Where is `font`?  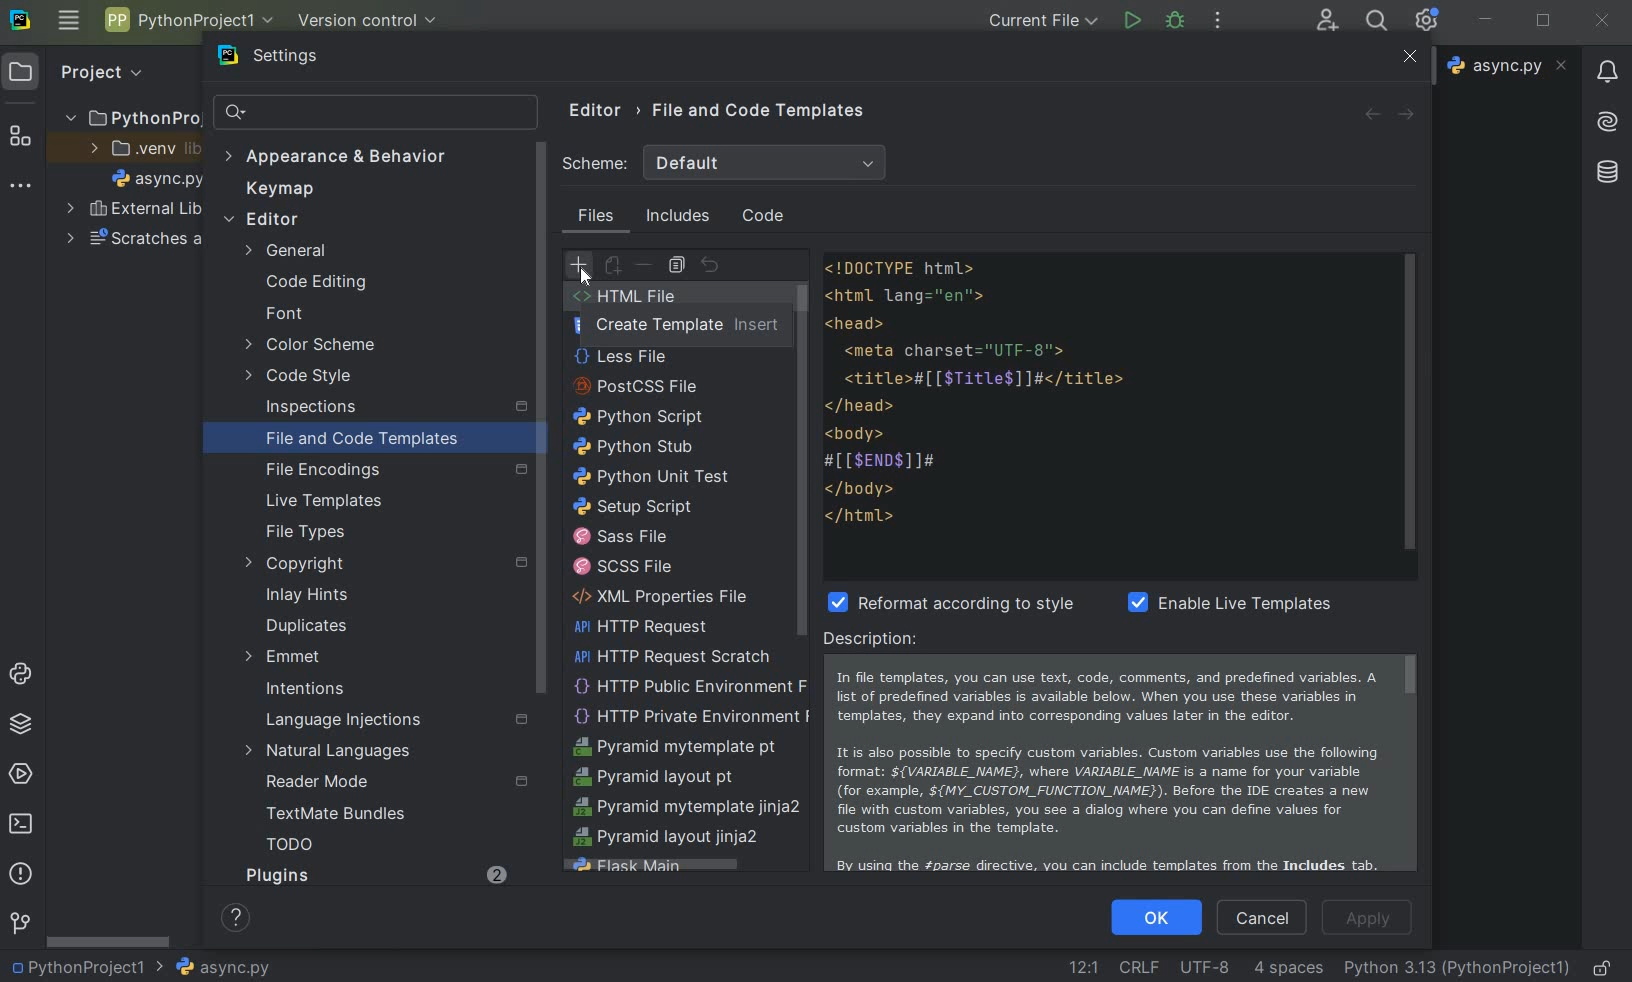 font is located at coordinates (284, 315).